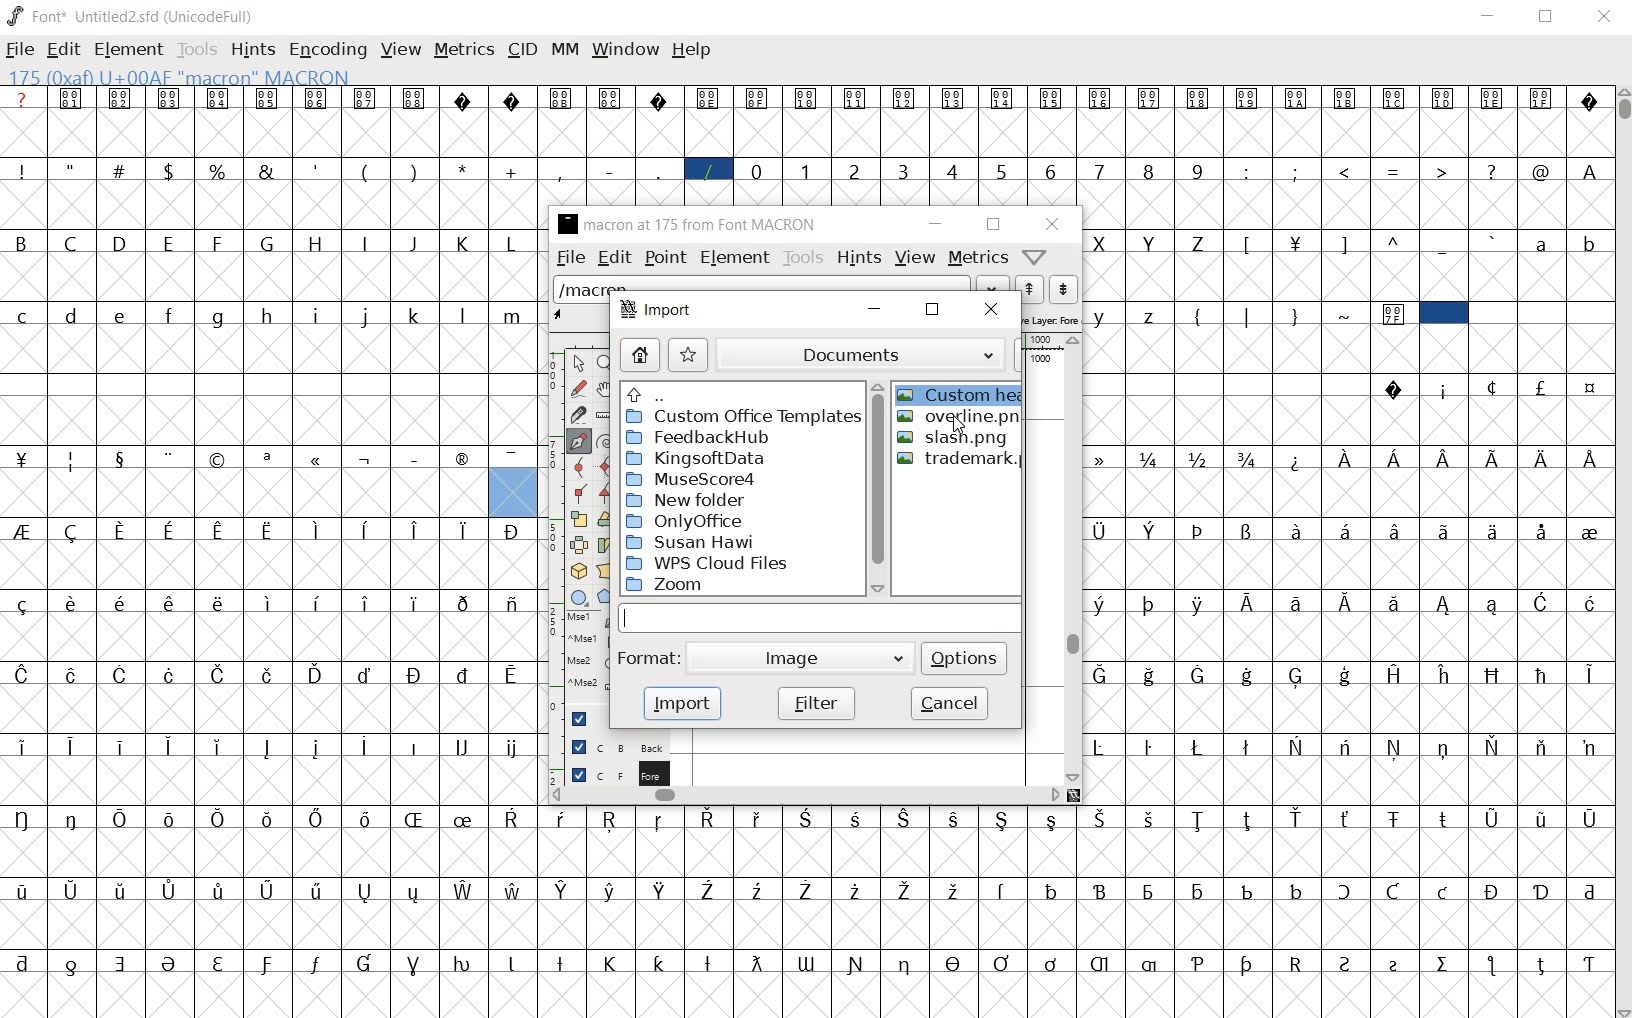 Image resolution: width=1632 pixels, height=1018 pixels. I want to click on l, so click(466, 313).